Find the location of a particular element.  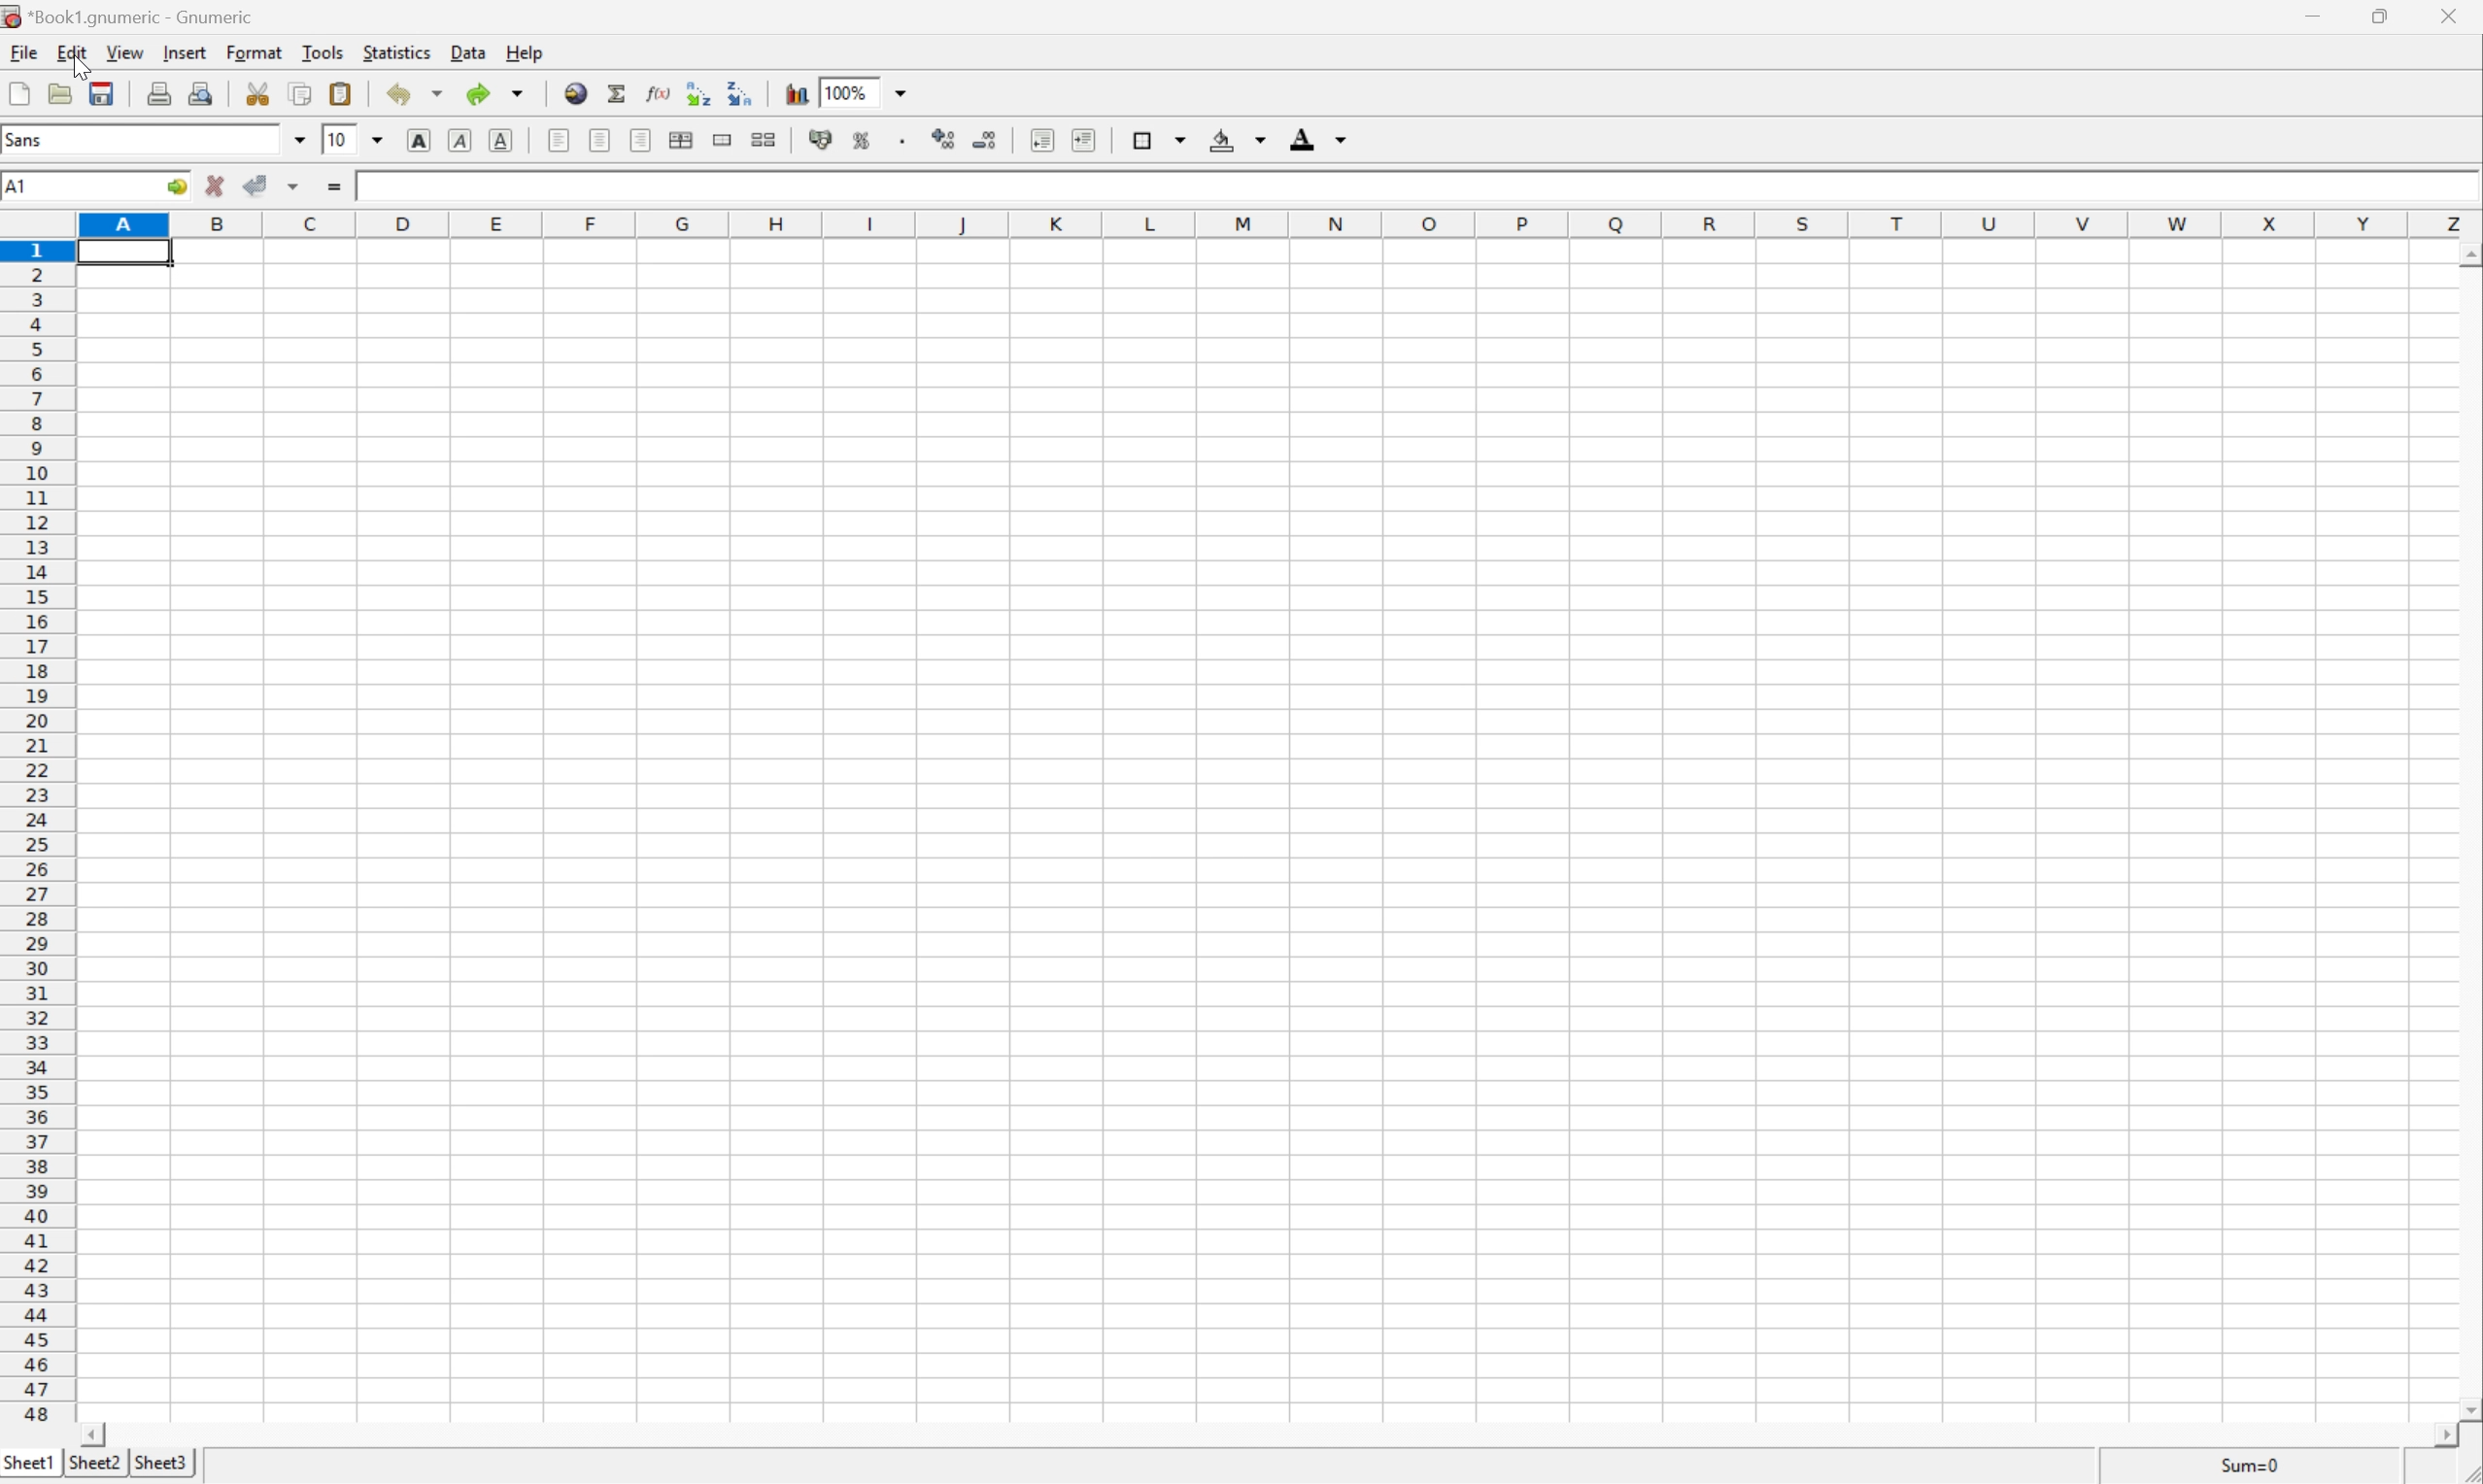

Cell name A1 is located at coordinates (68, 187).